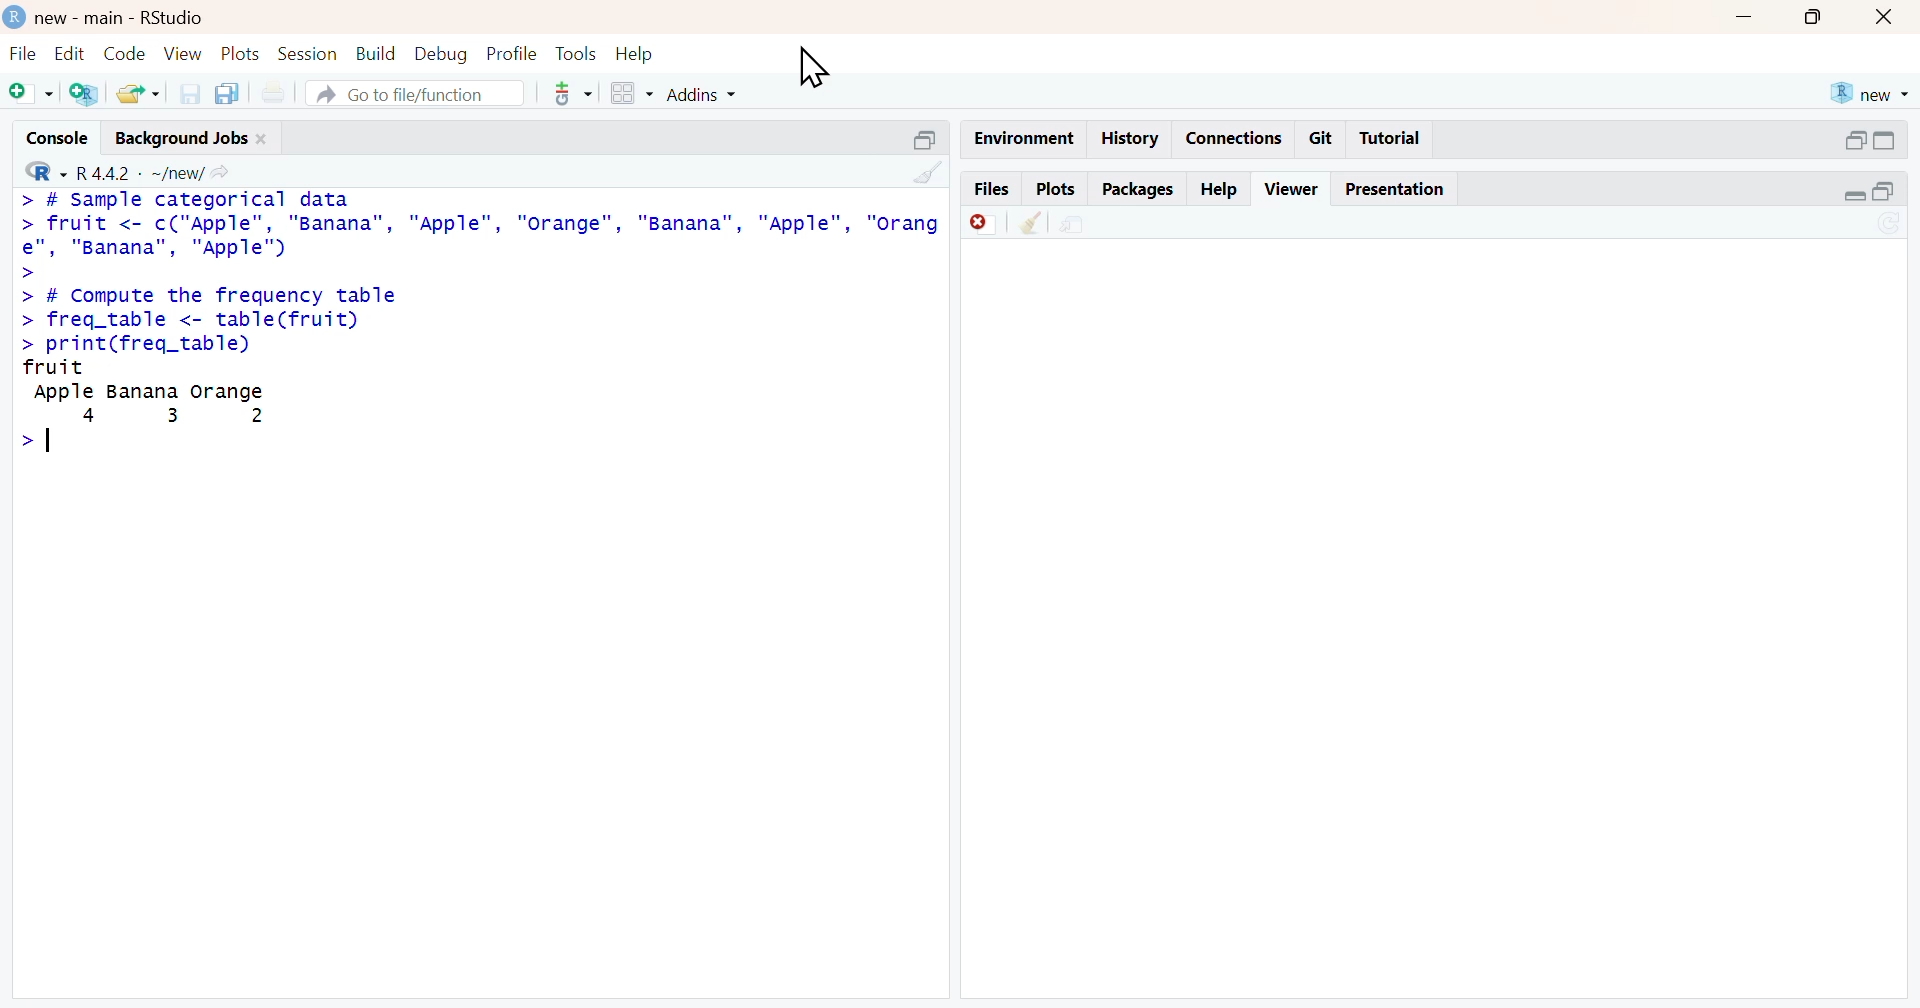  I want to click on history, so click(1129, 138).